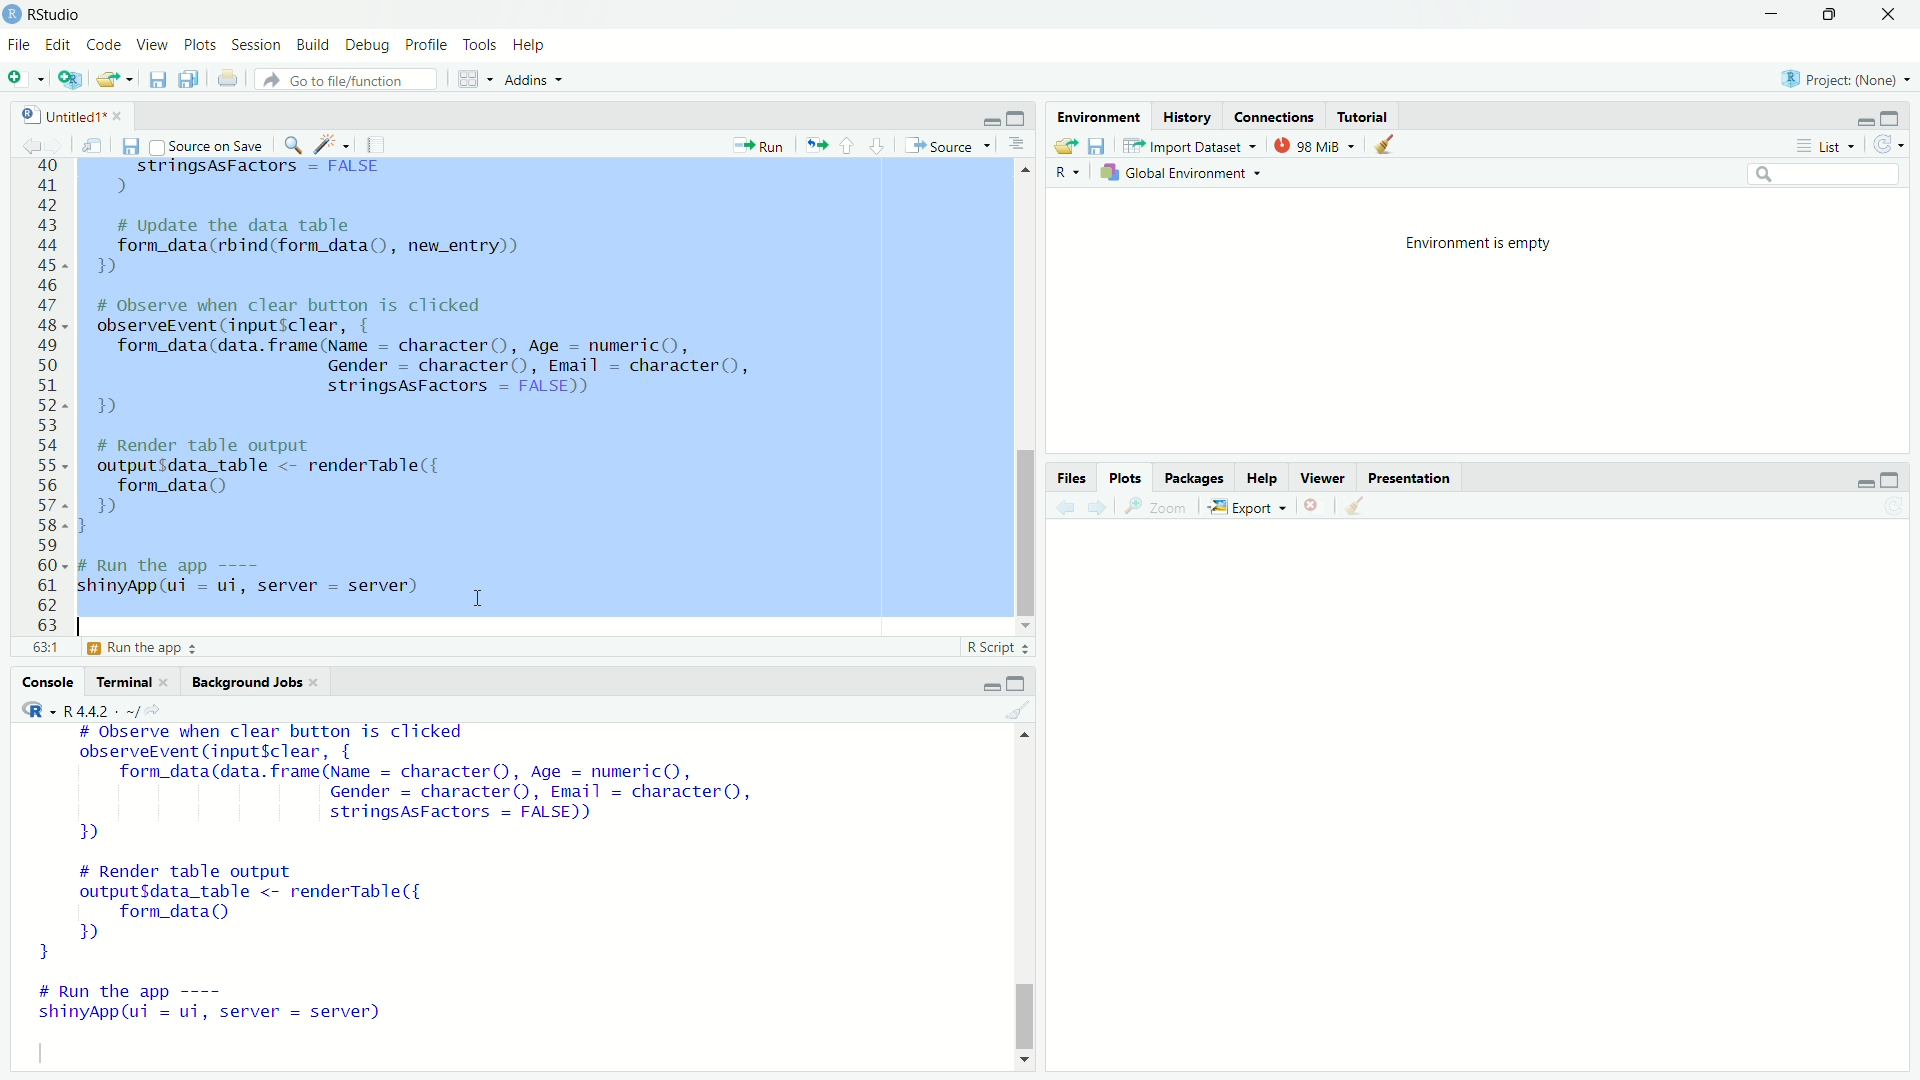 This screenshot has width=1920, height=1080. Describe the element at coordinates (105, 44) in the screenshot. I see `Code` at that location.